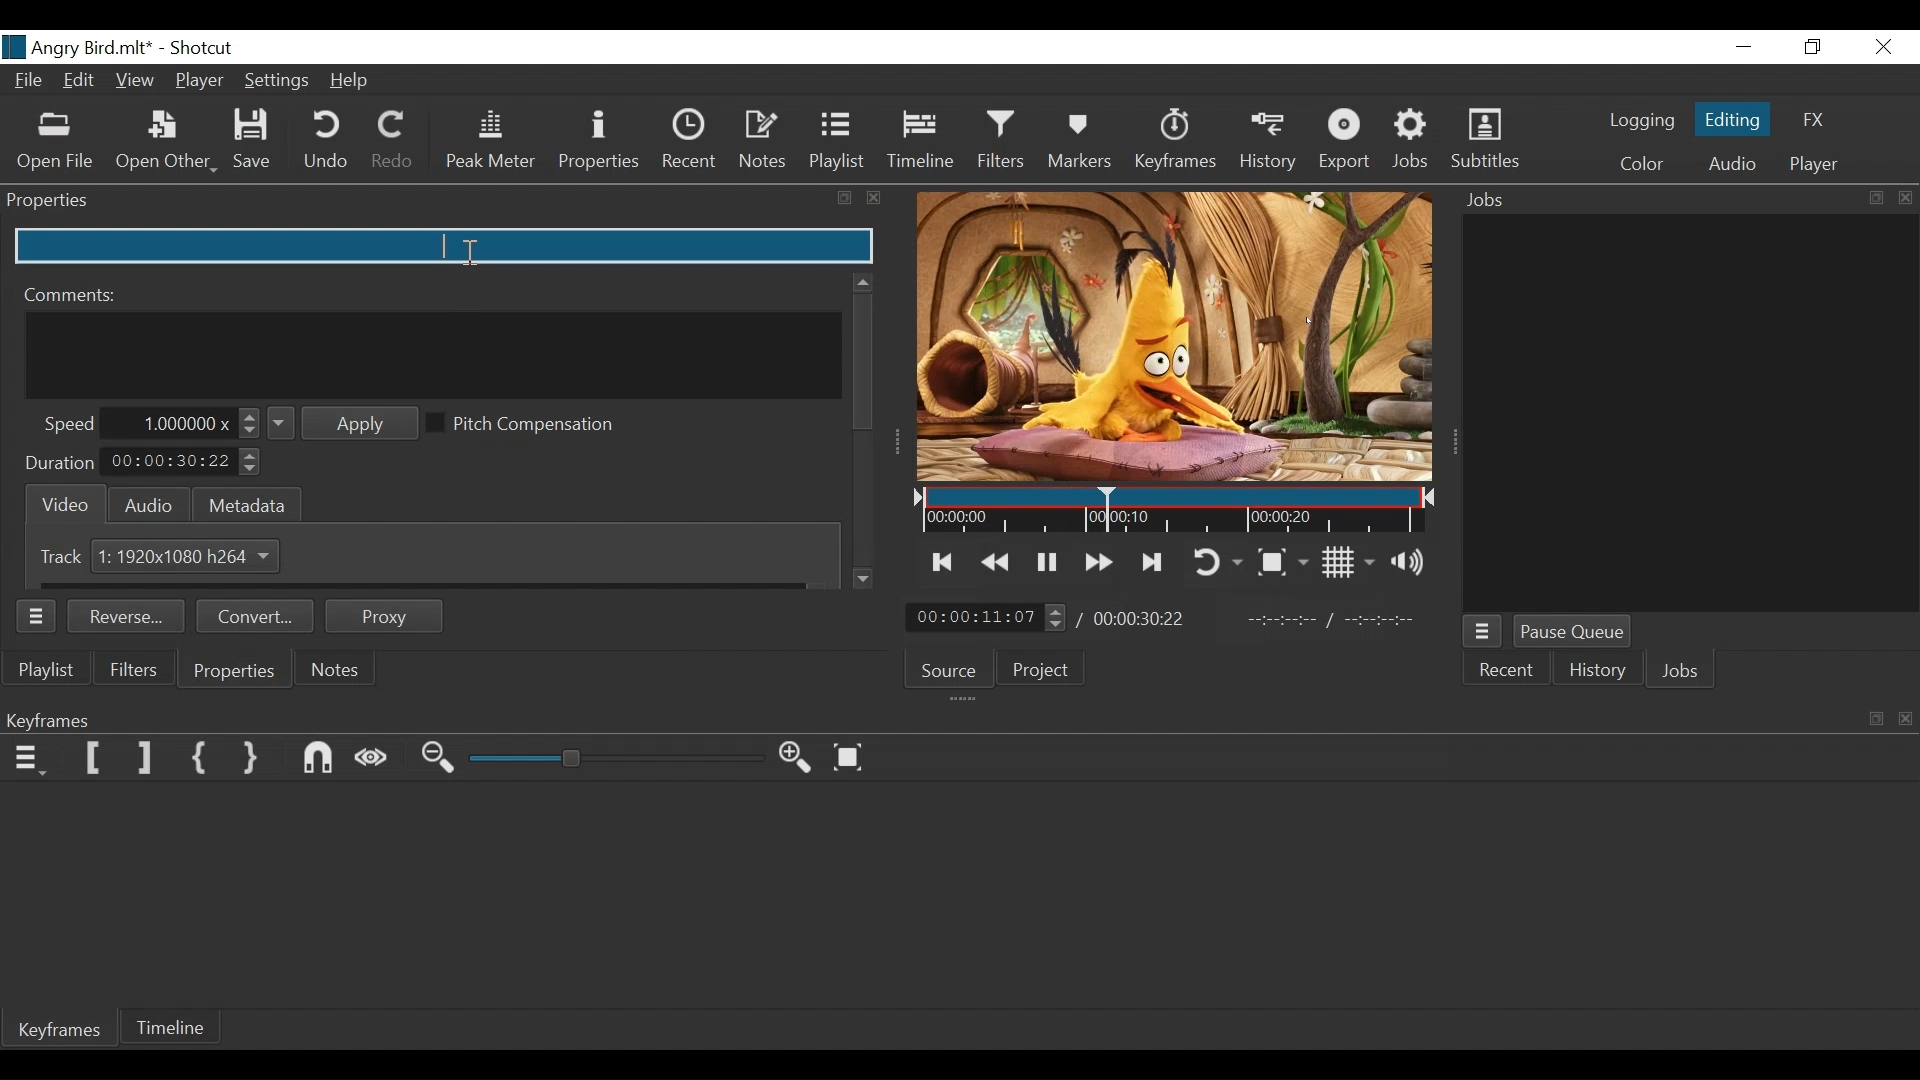  What do you see at coordinates (435, 355) in the screenshot?
I see `Comment Field` at bounding box center [435, 355].